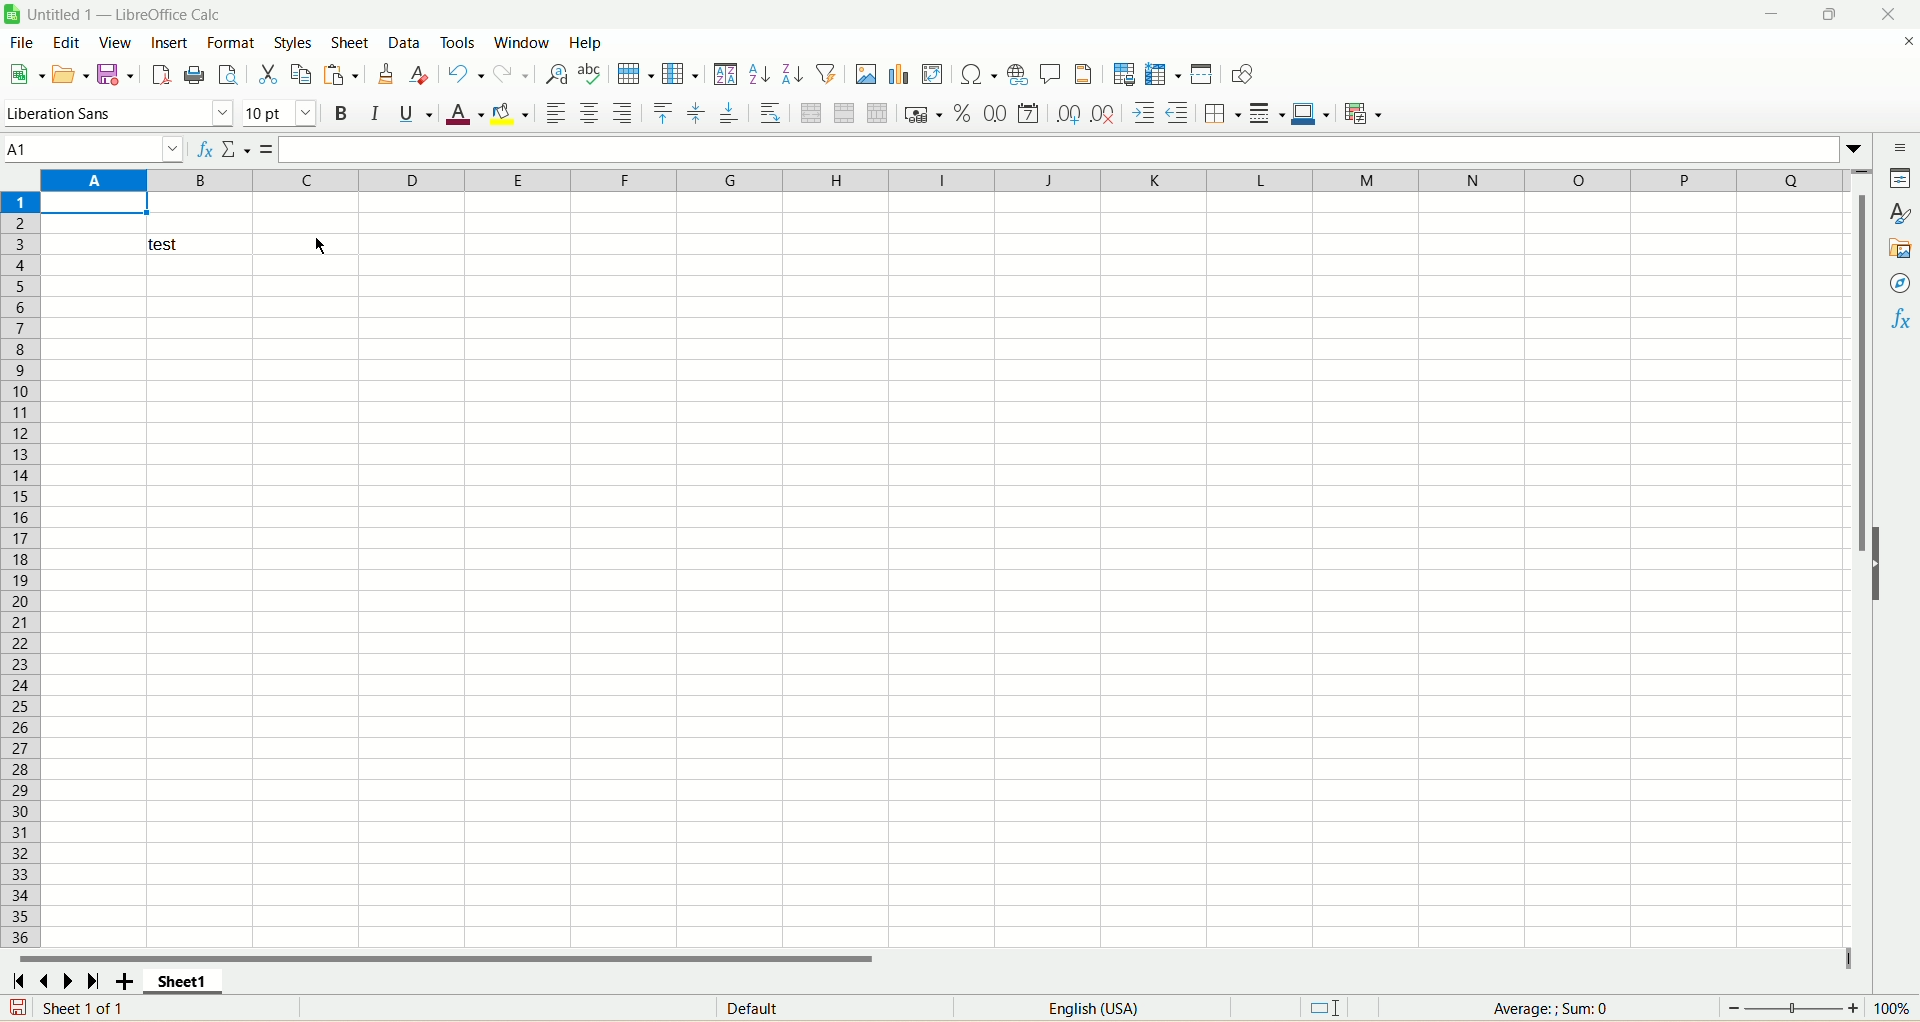 The image size is (1920, 1022). Describe the element at coordinates (406, 42) in the screenshot. I see `data` at that location.